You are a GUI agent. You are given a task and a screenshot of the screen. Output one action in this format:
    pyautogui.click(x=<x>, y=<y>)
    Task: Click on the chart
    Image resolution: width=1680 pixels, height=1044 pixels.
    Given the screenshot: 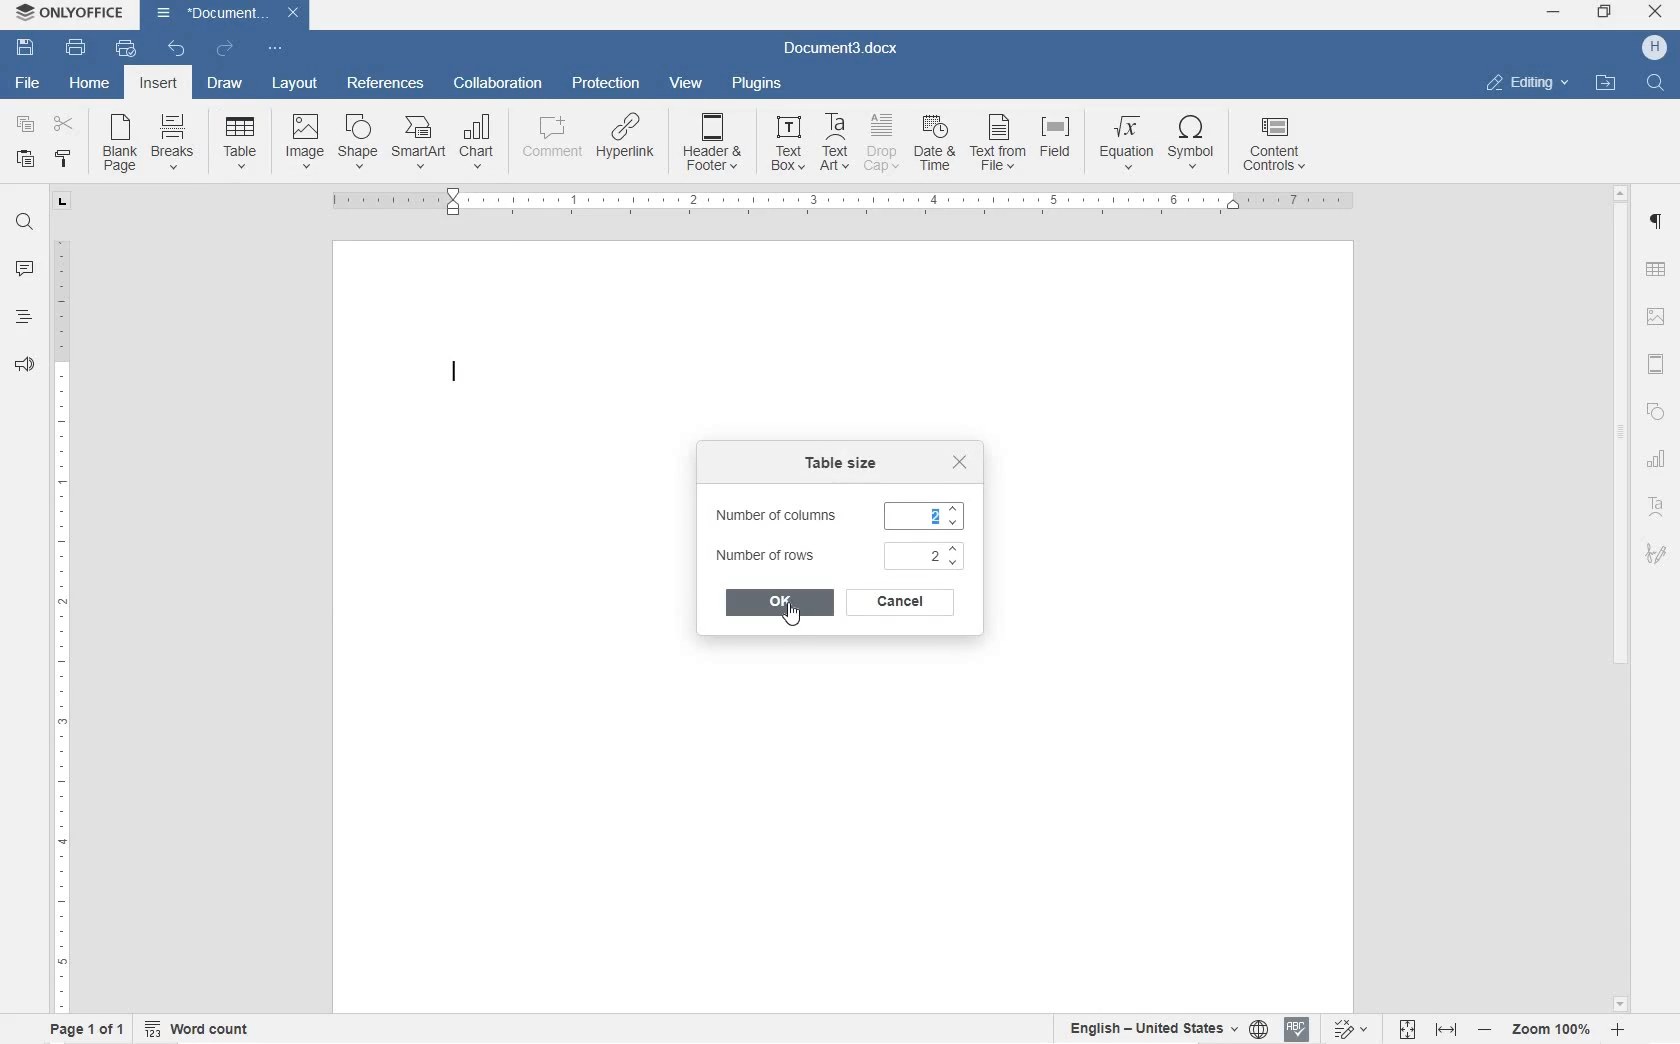 What is the action you would take?
    pyautogui.click(x=478, y=142)
    